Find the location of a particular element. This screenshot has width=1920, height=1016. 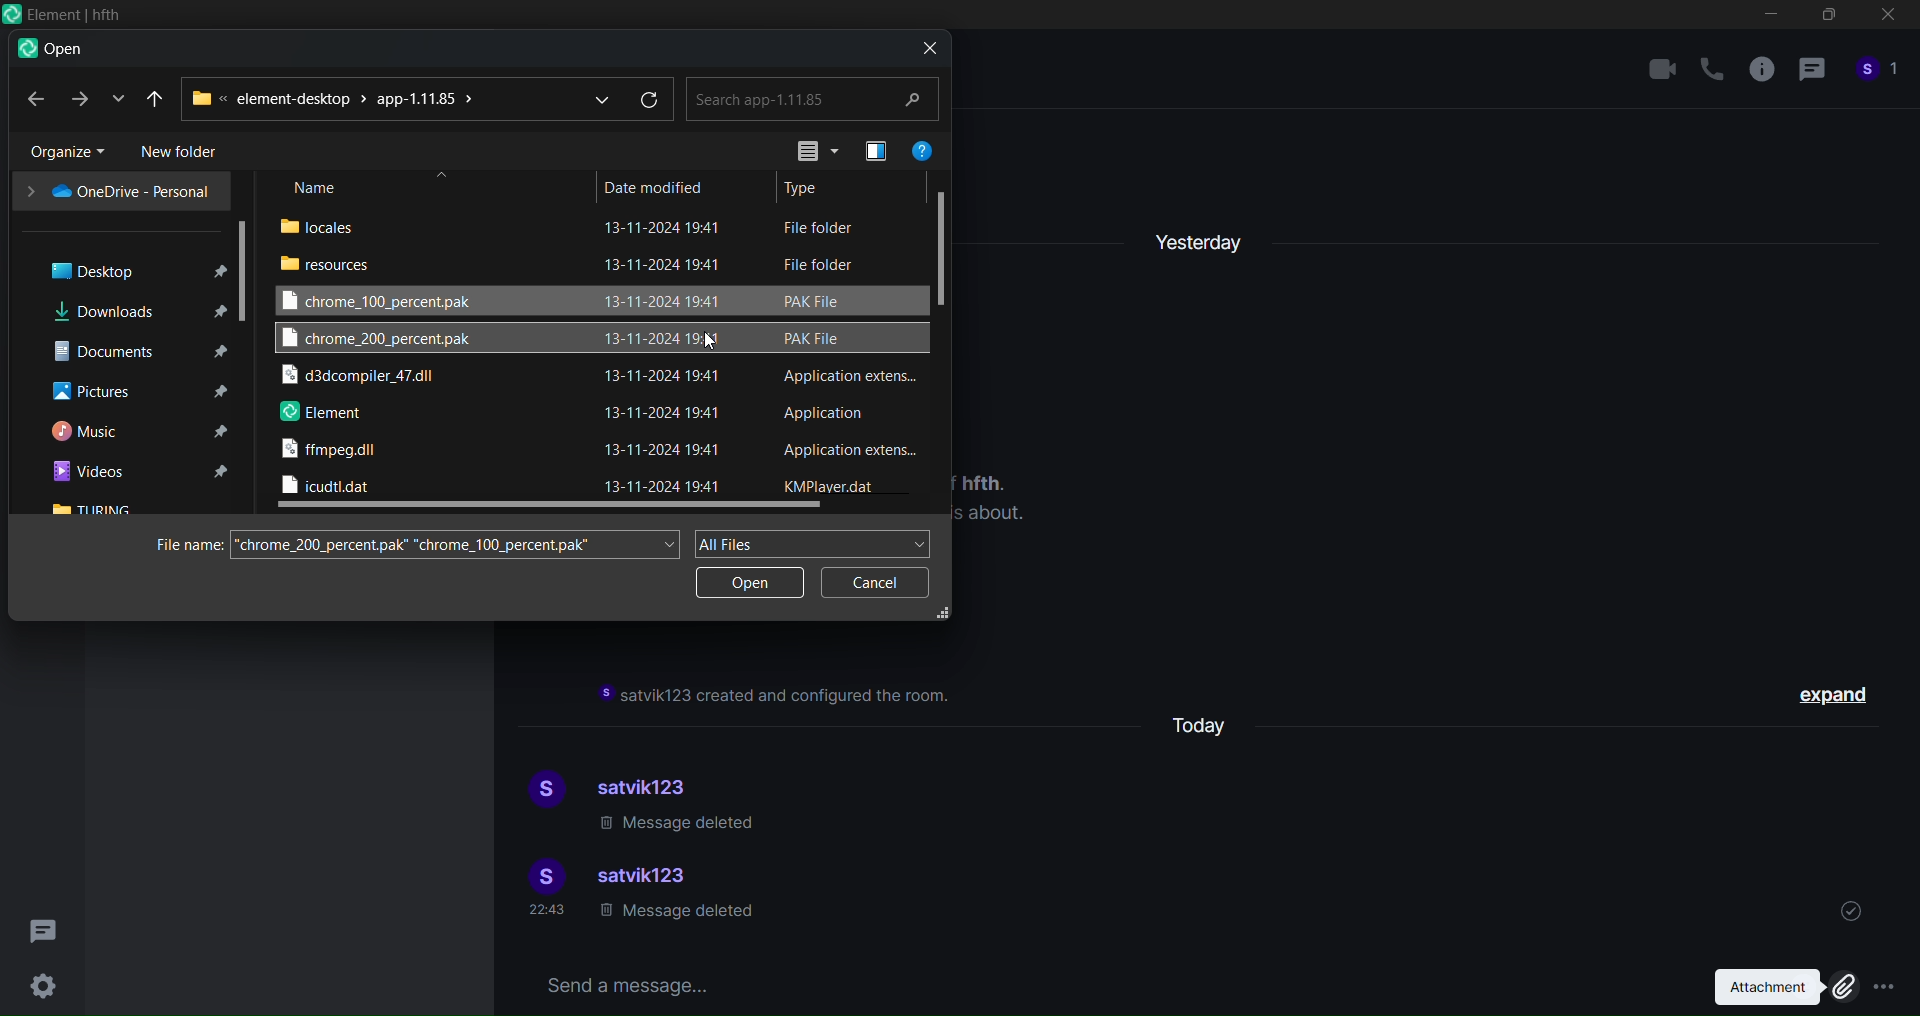

one drive is located at coordinates (117, 191).